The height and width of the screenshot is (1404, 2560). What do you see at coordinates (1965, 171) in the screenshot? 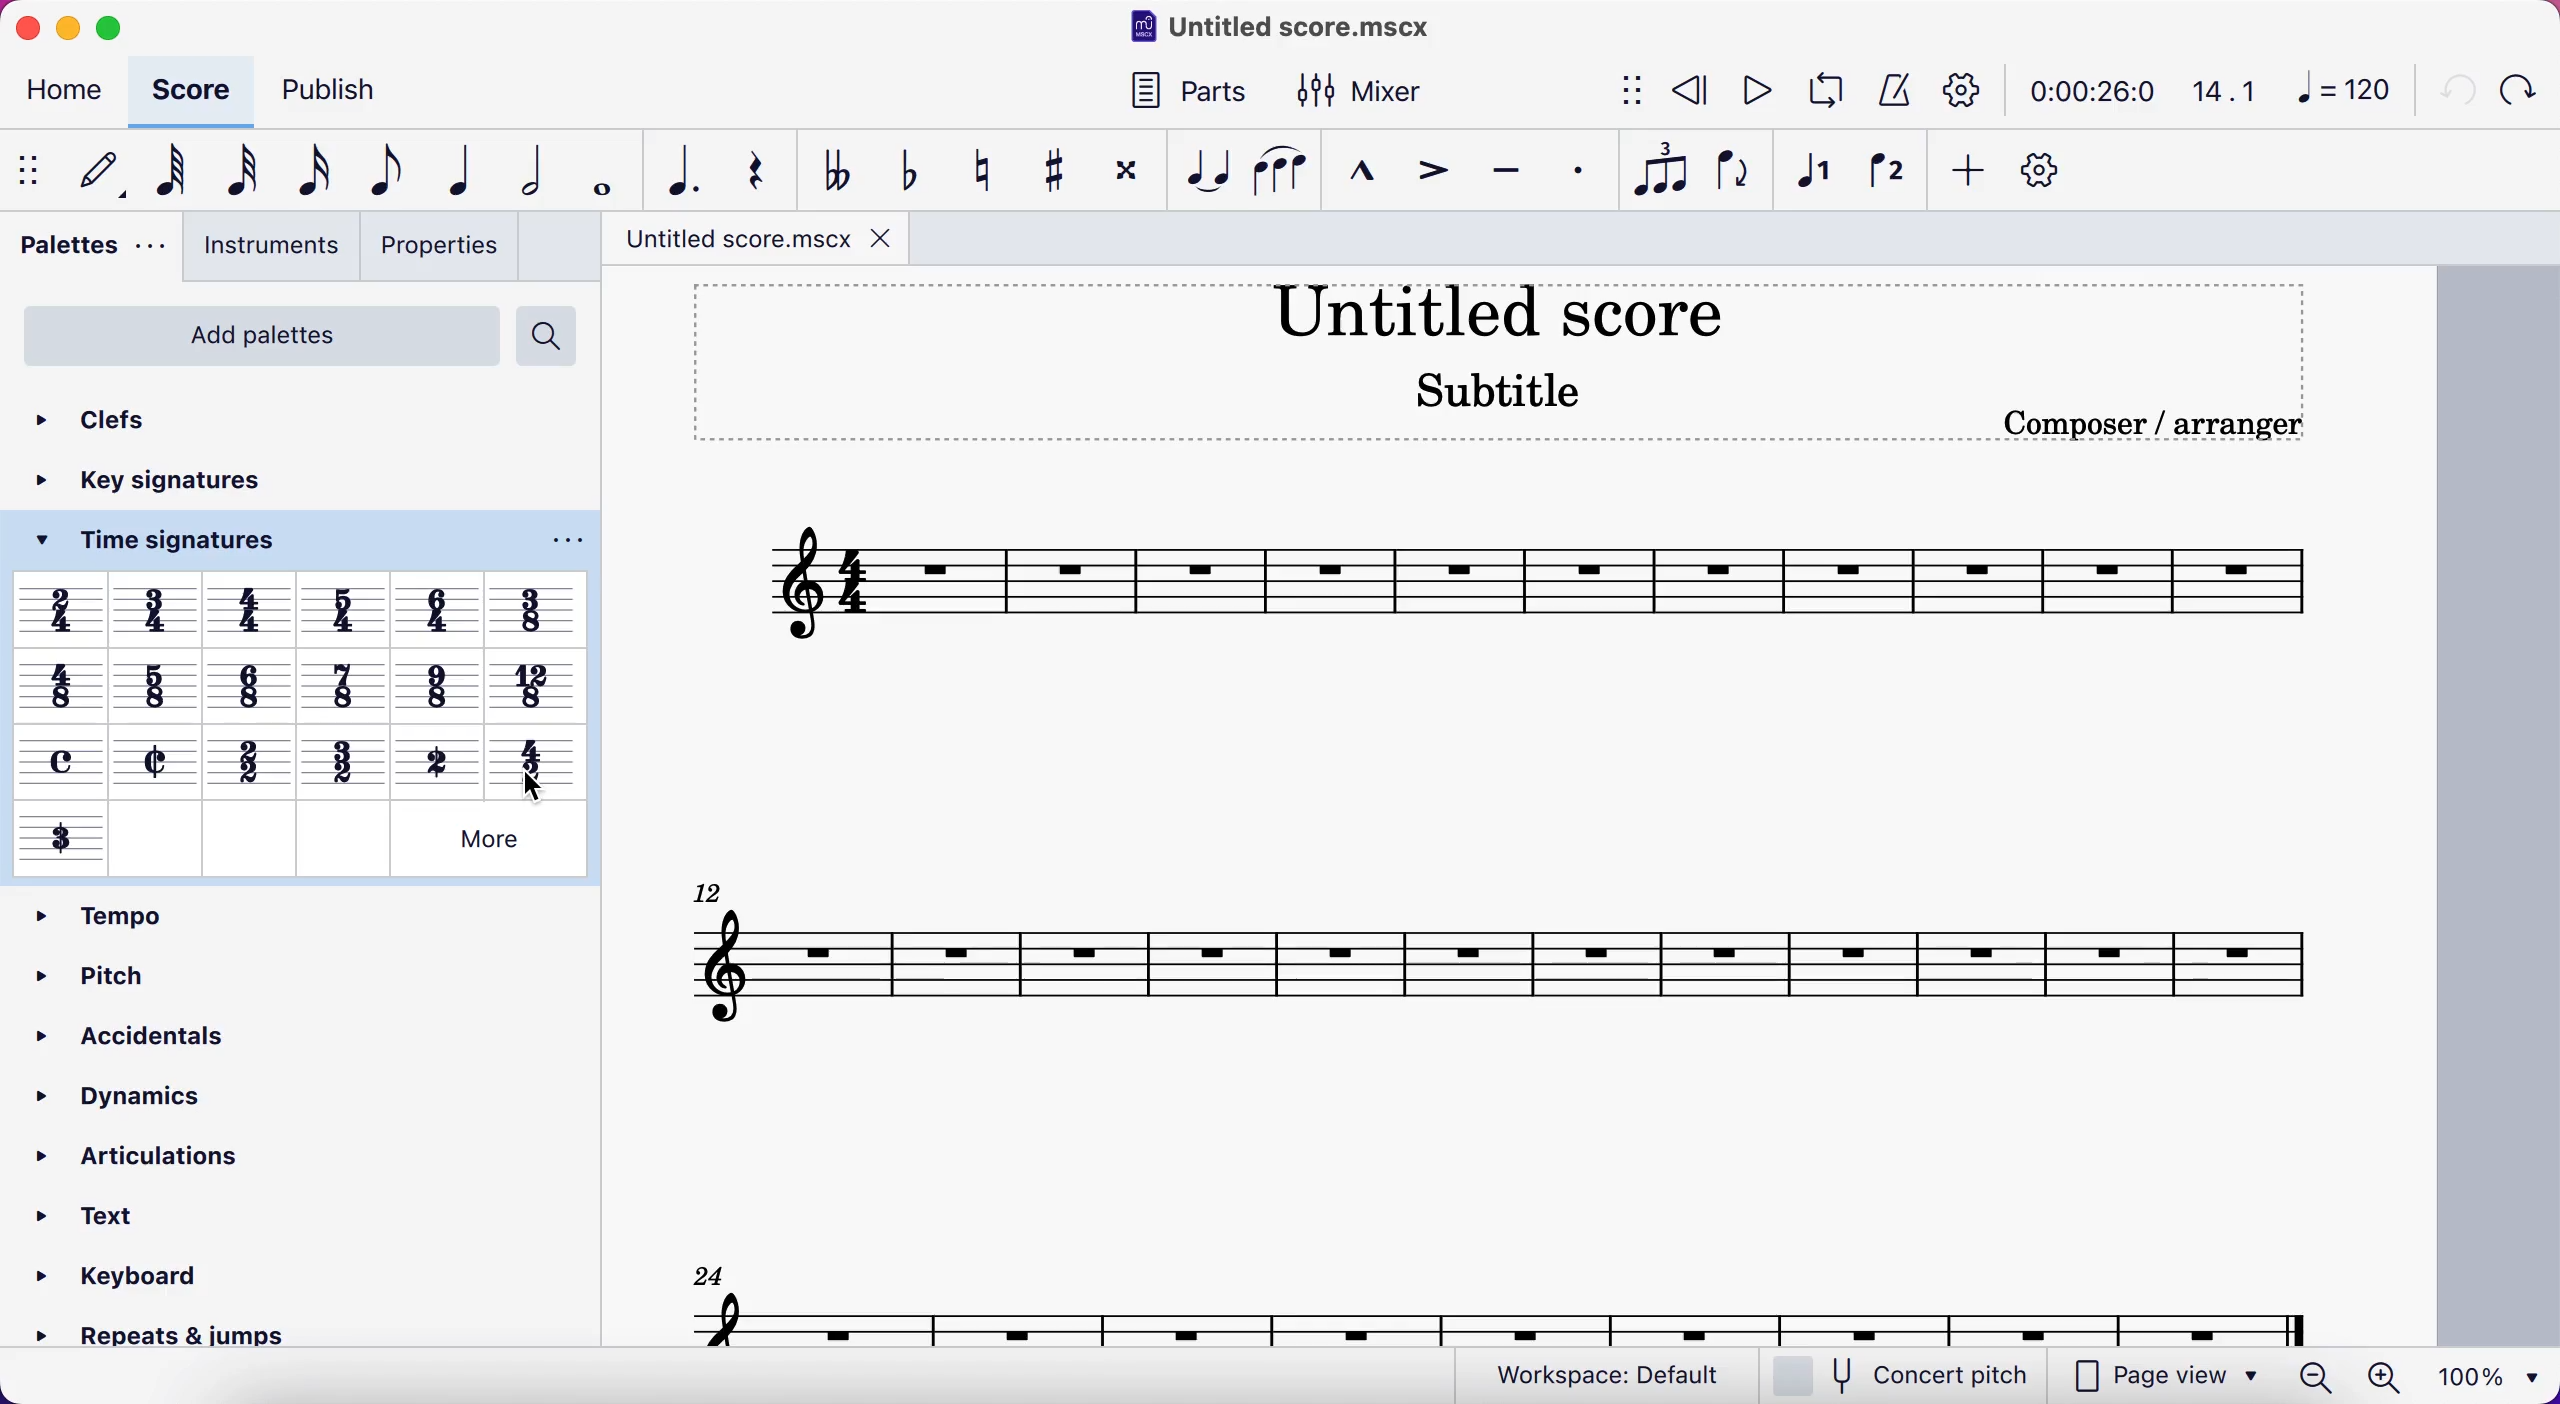
I see `add` at bounding box center [1965, 171].